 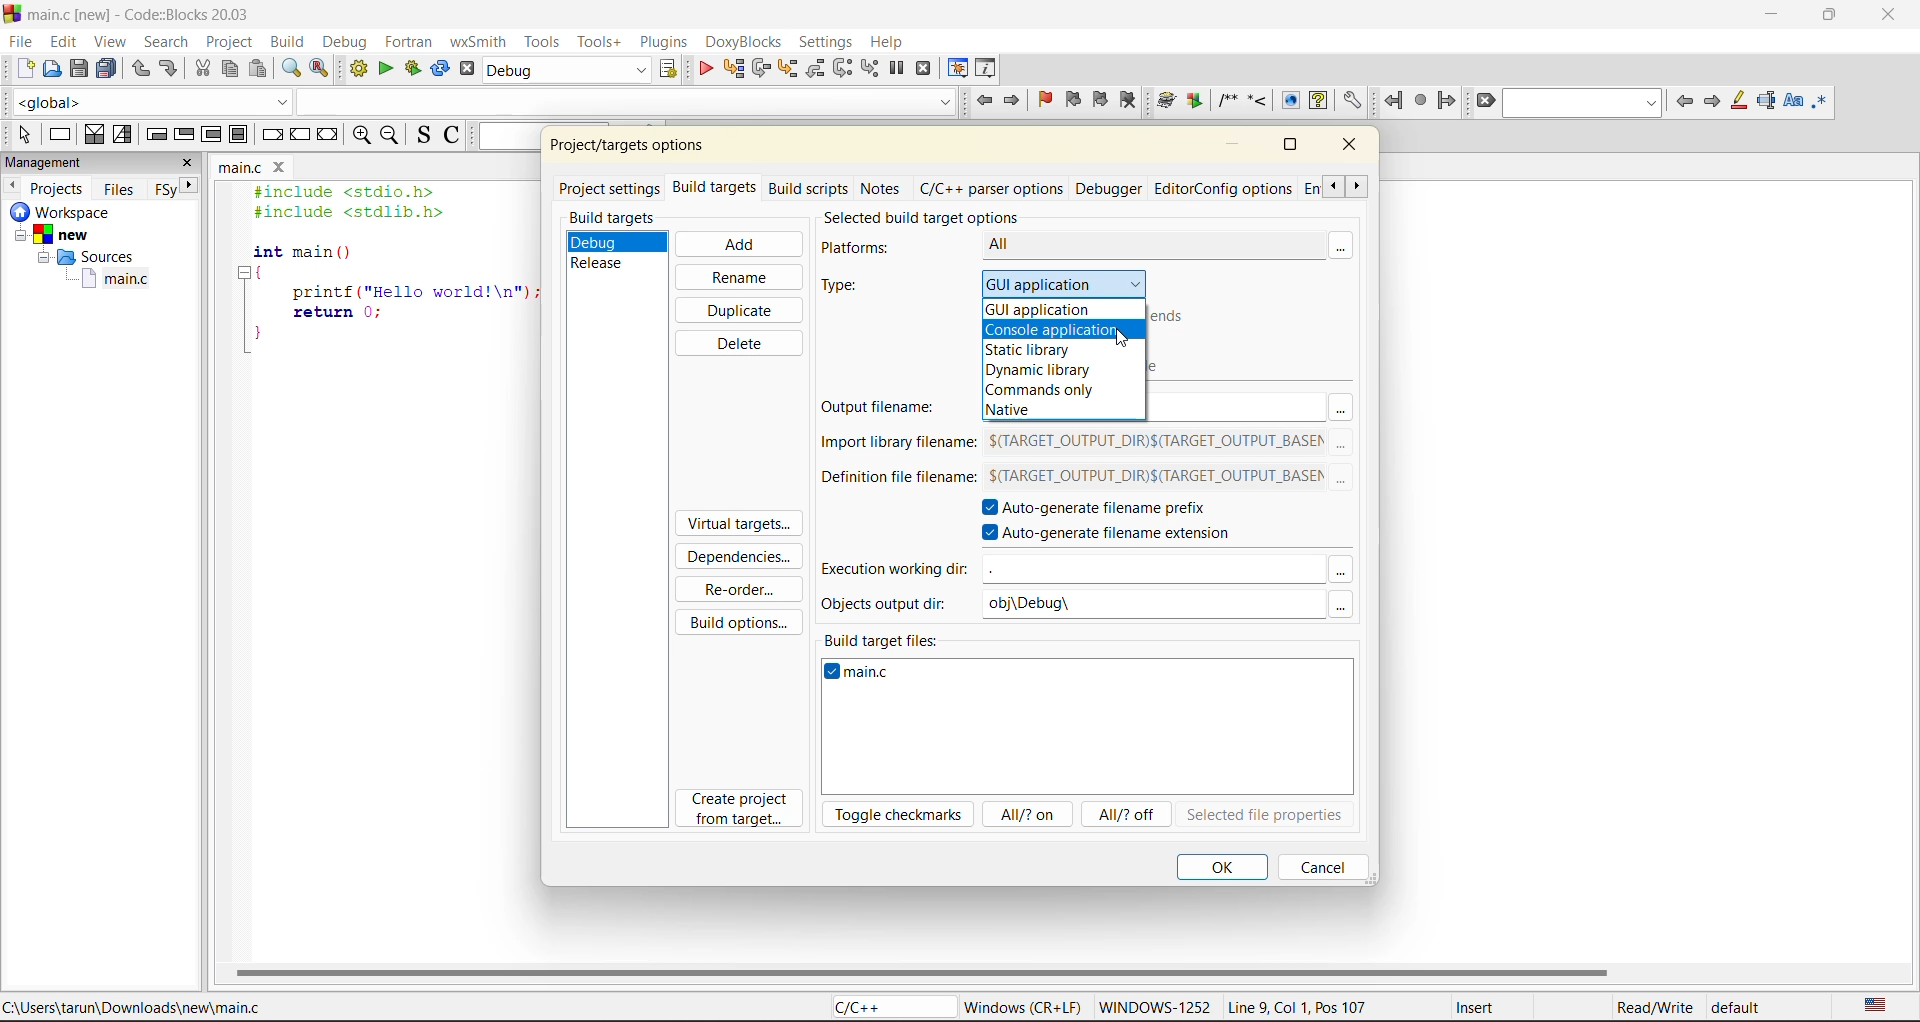 What do you see at coordinates (327, 136) in the screenshot?
I see `return instruction` at bounding box center [327, 136].